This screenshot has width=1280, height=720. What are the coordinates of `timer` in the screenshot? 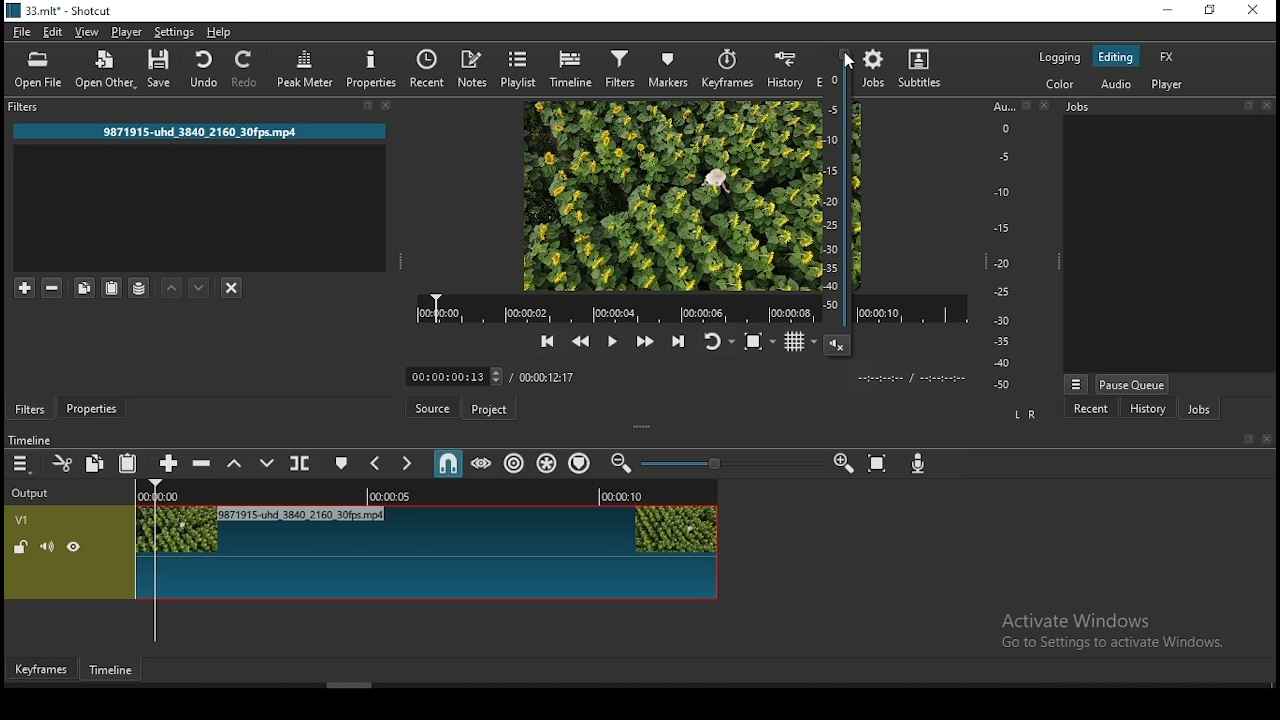 It's located at (495, 376).